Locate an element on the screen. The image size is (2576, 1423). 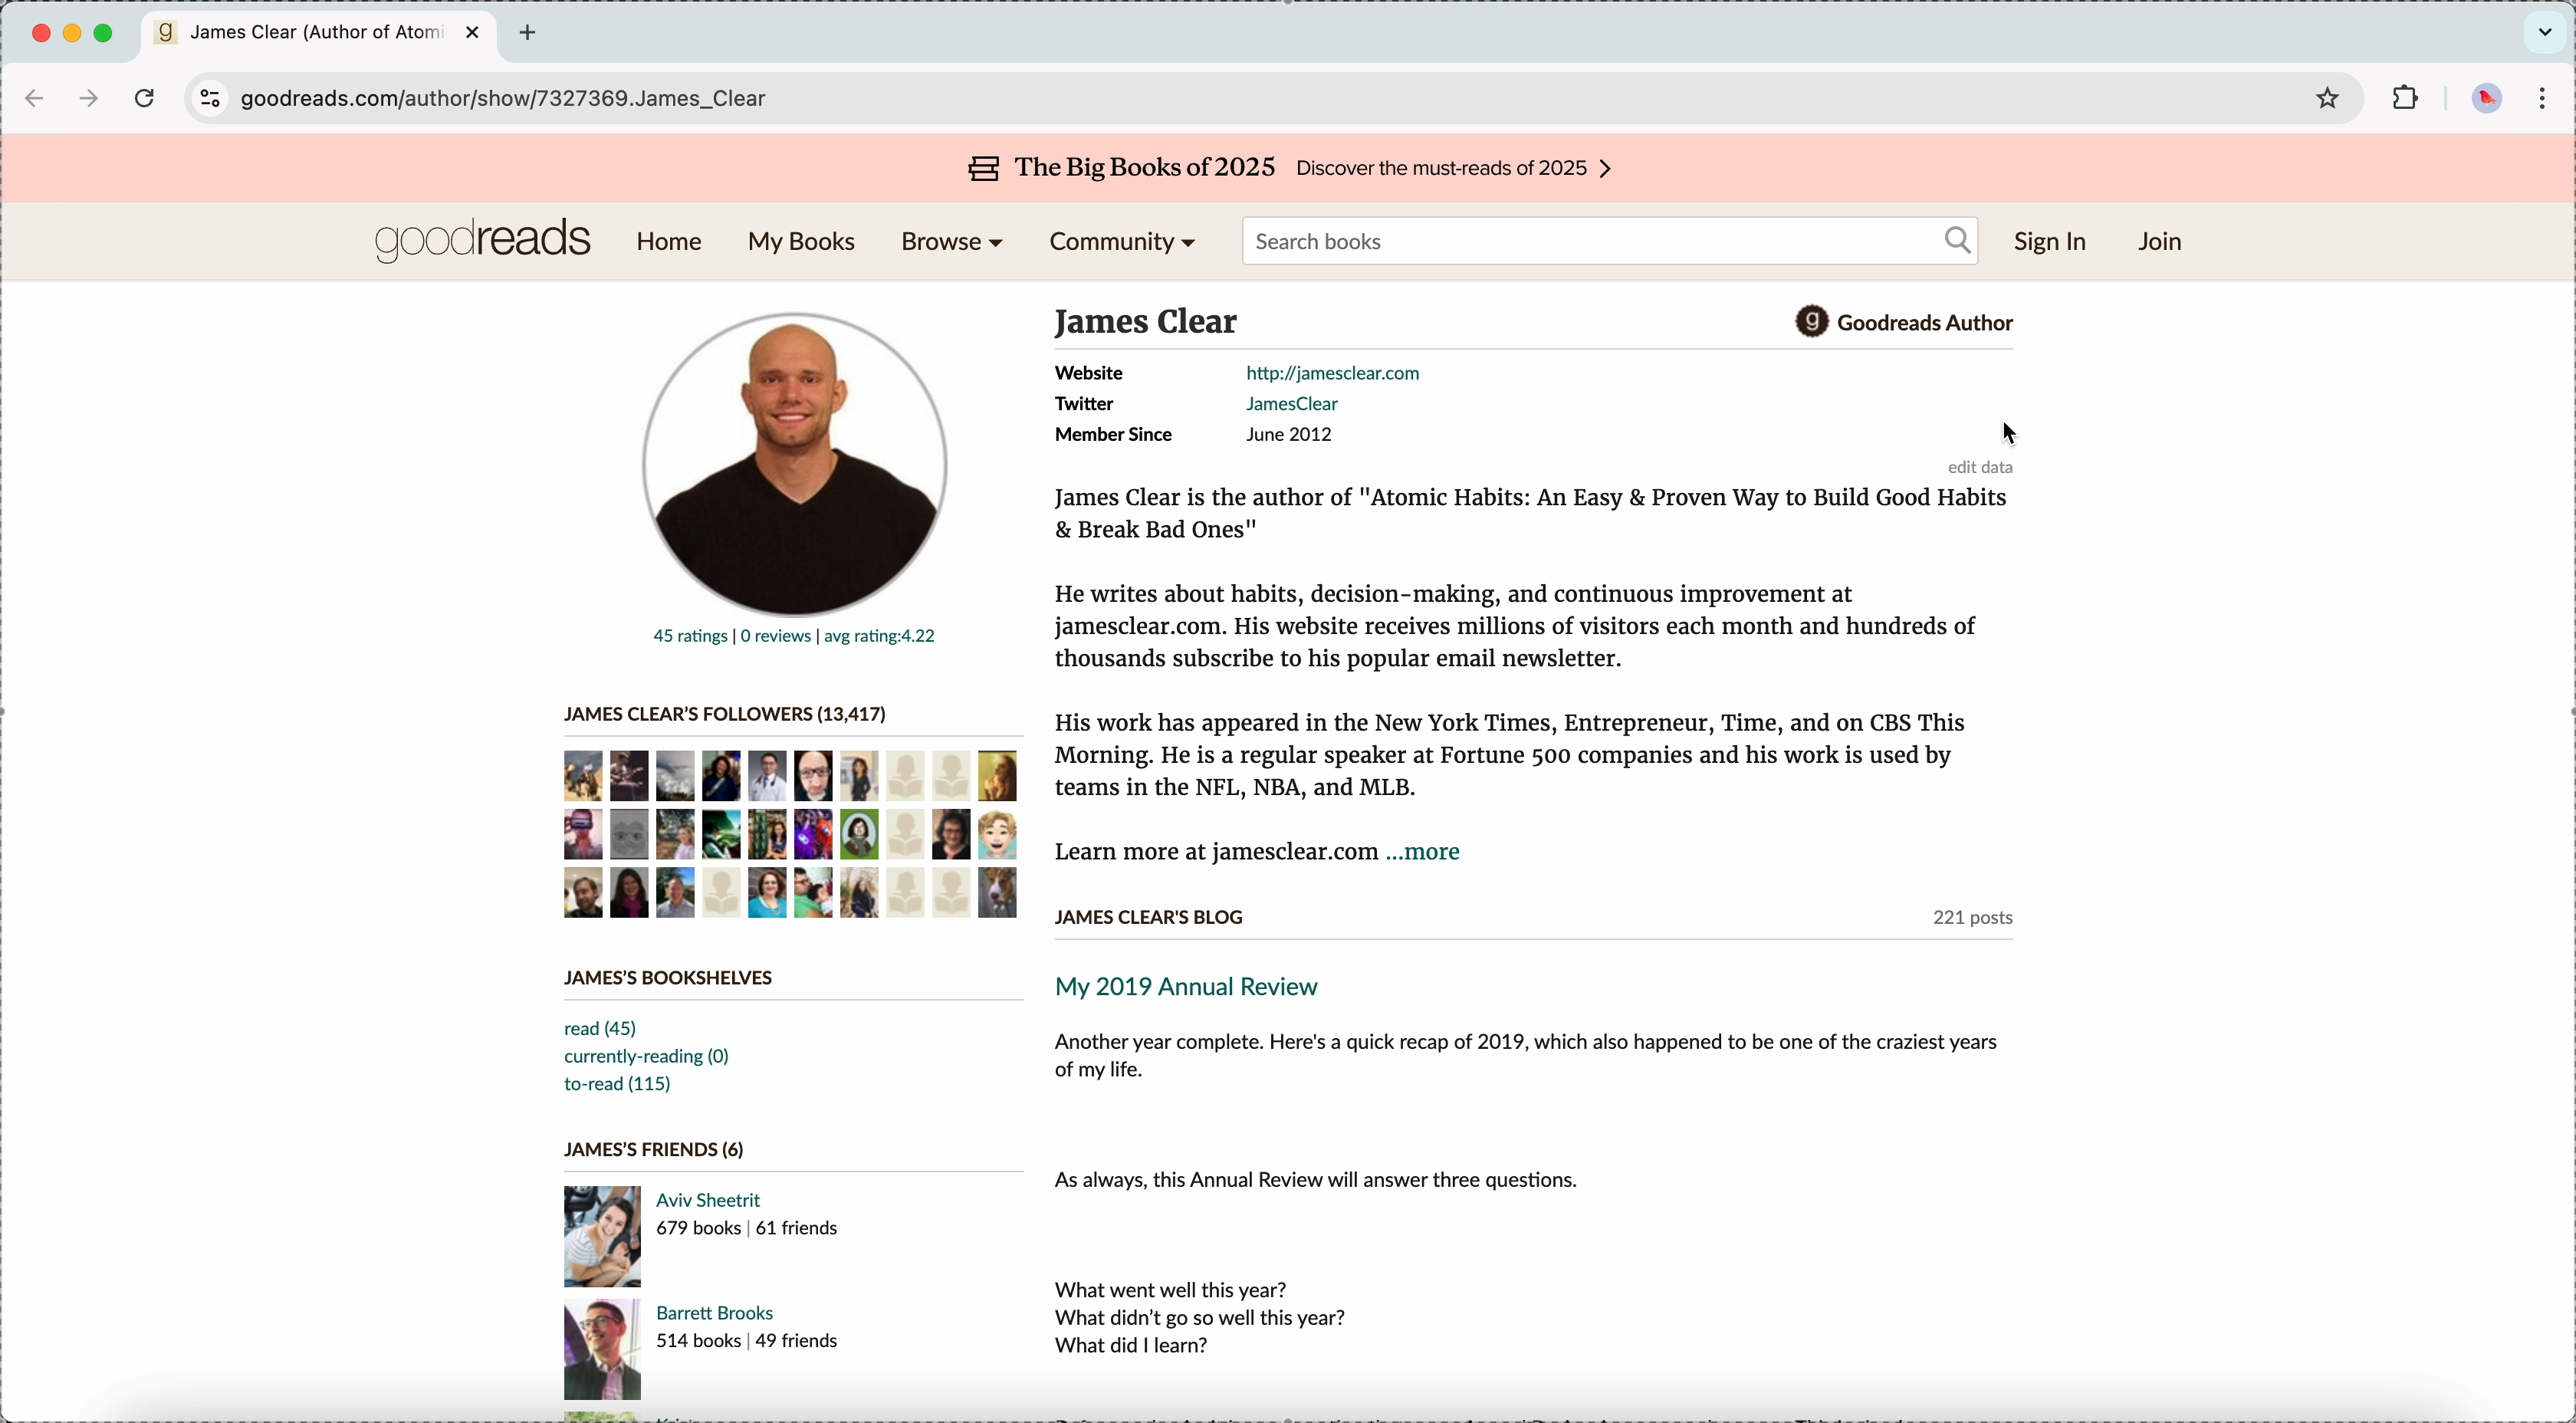
currently-reading (0) is located at coordinates (648, 1058).